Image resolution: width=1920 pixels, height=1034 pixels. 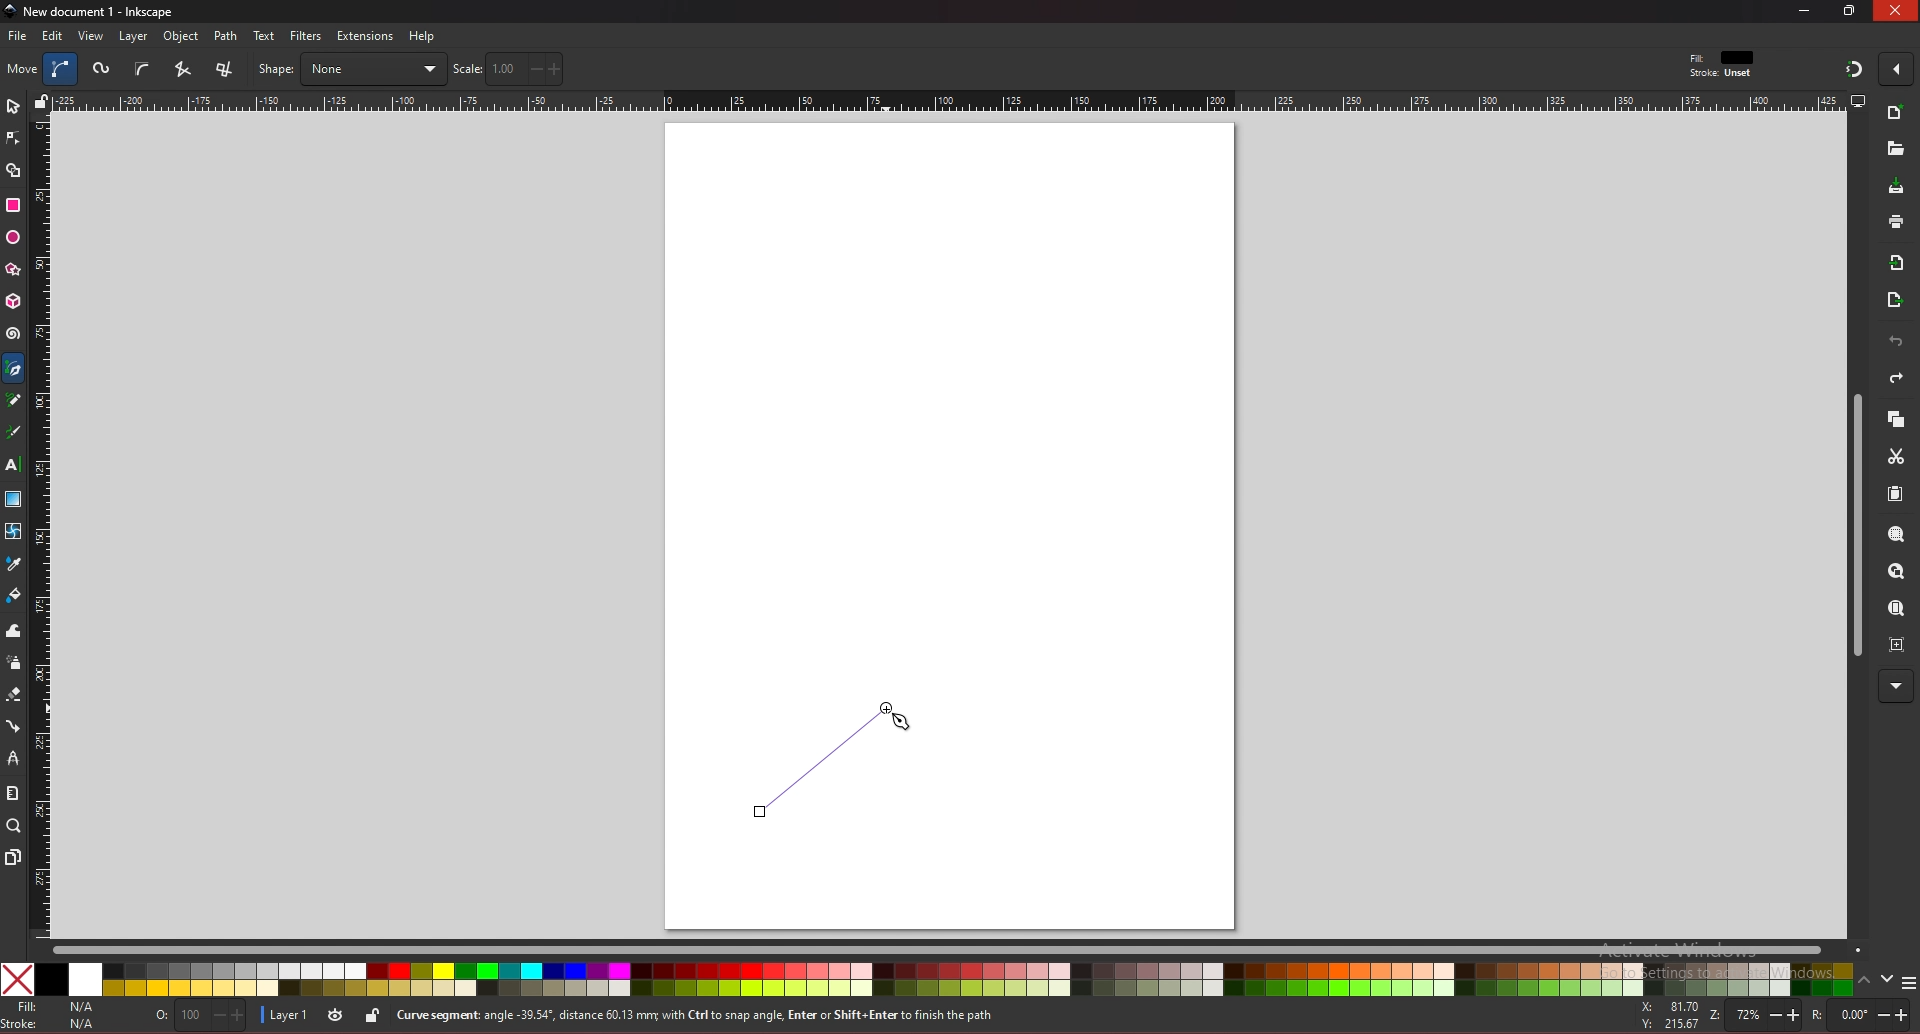 What do you see at coordinates (14, 499) in the screenshot?
I see `gradient` at bounding box center [14, 499].